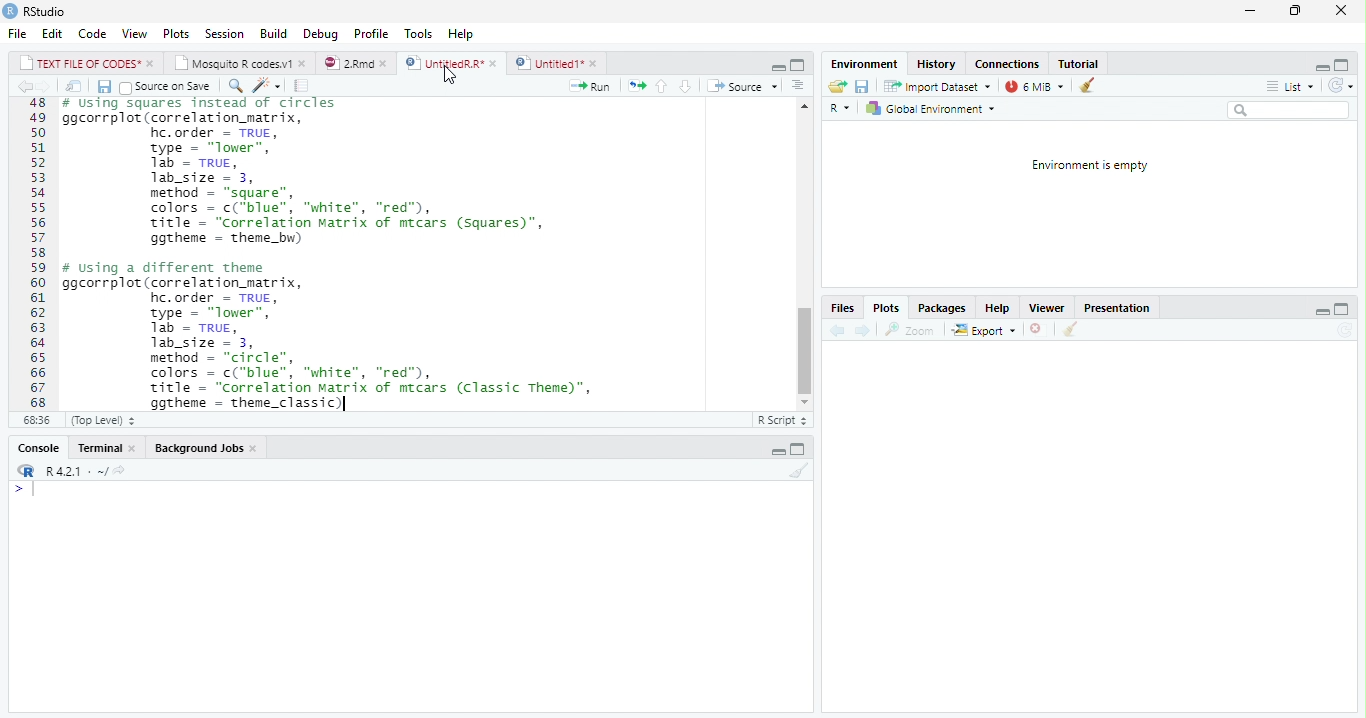  I want to click on clear current plot, so click(1034, 330).